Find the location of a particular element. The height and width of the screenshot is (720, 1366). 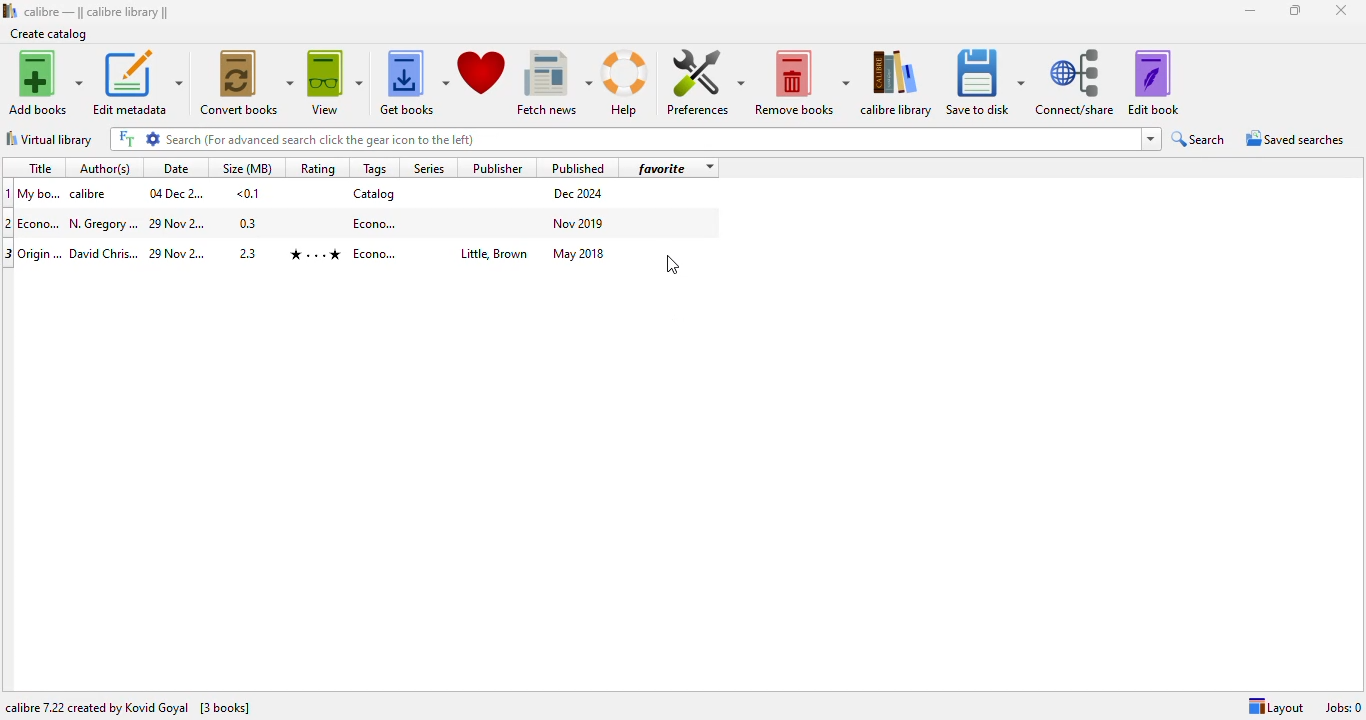

publisher is located at coordinates (499, 167).